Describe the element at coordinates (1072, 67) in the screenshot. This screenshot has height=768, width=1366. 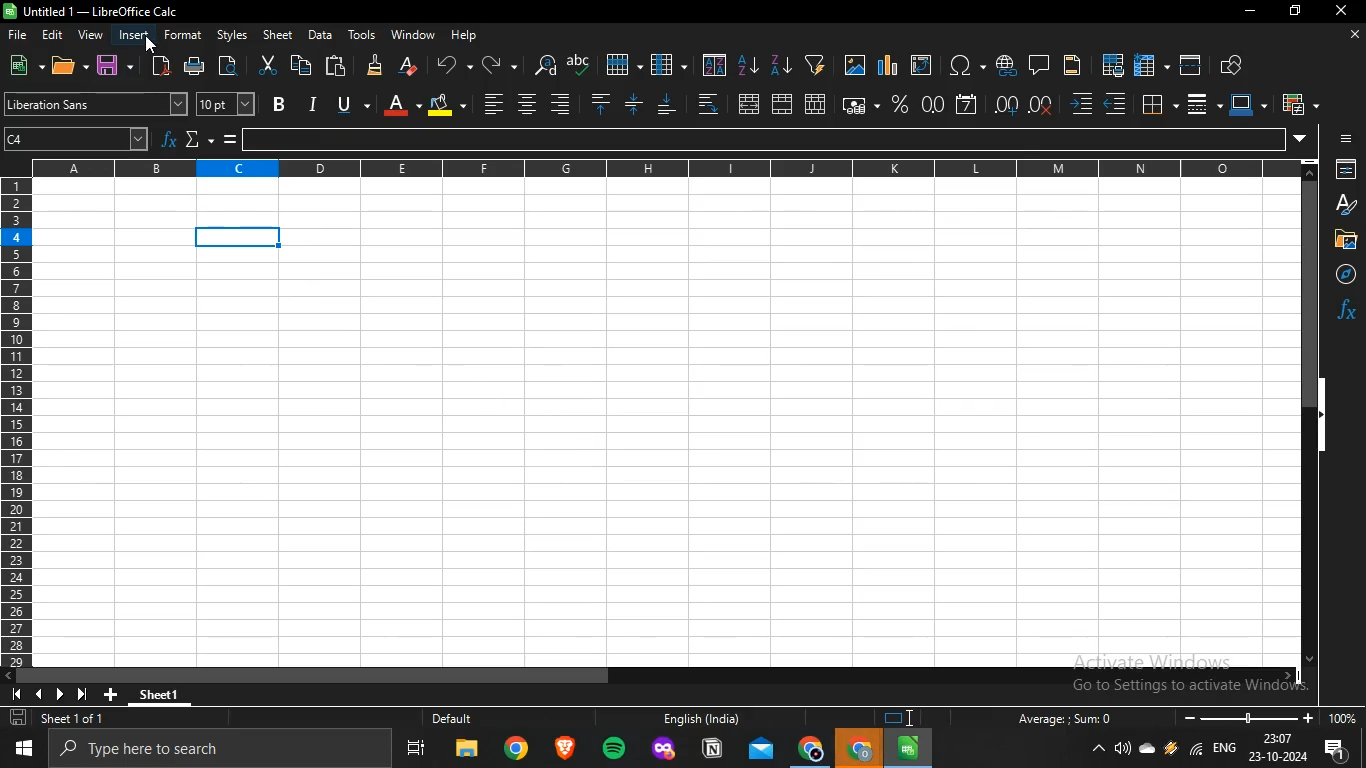
I see `headers and footers` at that location.